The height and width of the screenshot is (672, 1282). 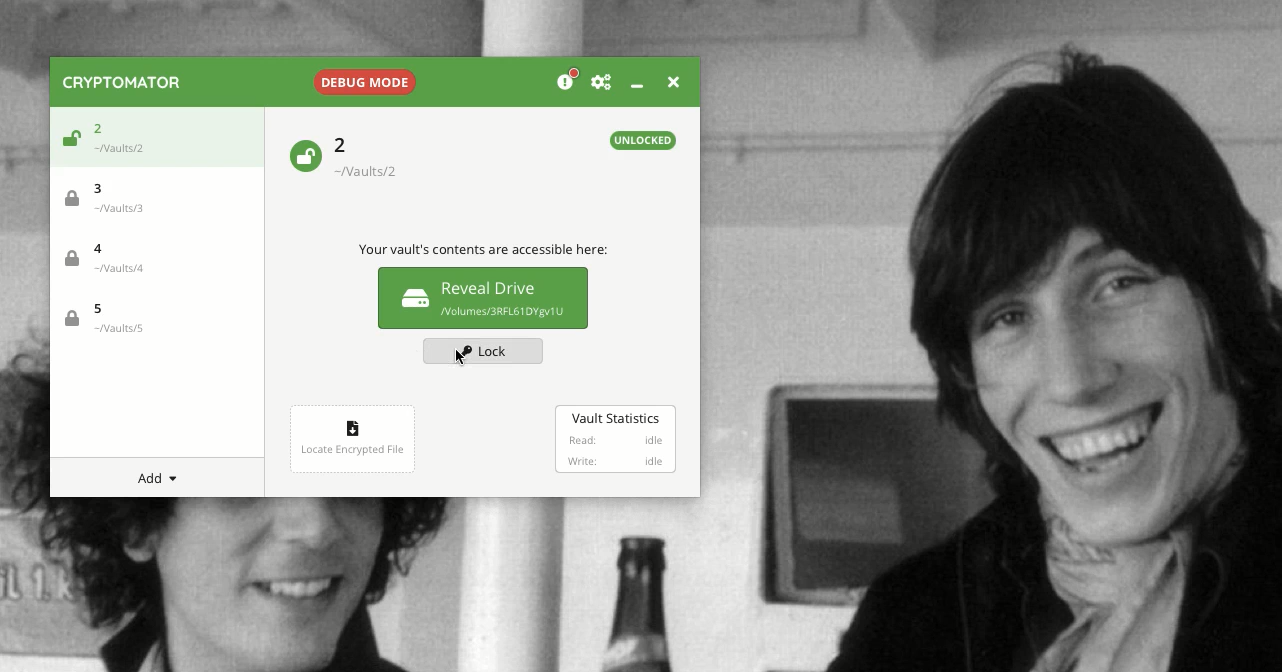 I want to click on cursor, so click(x=467, y=358).